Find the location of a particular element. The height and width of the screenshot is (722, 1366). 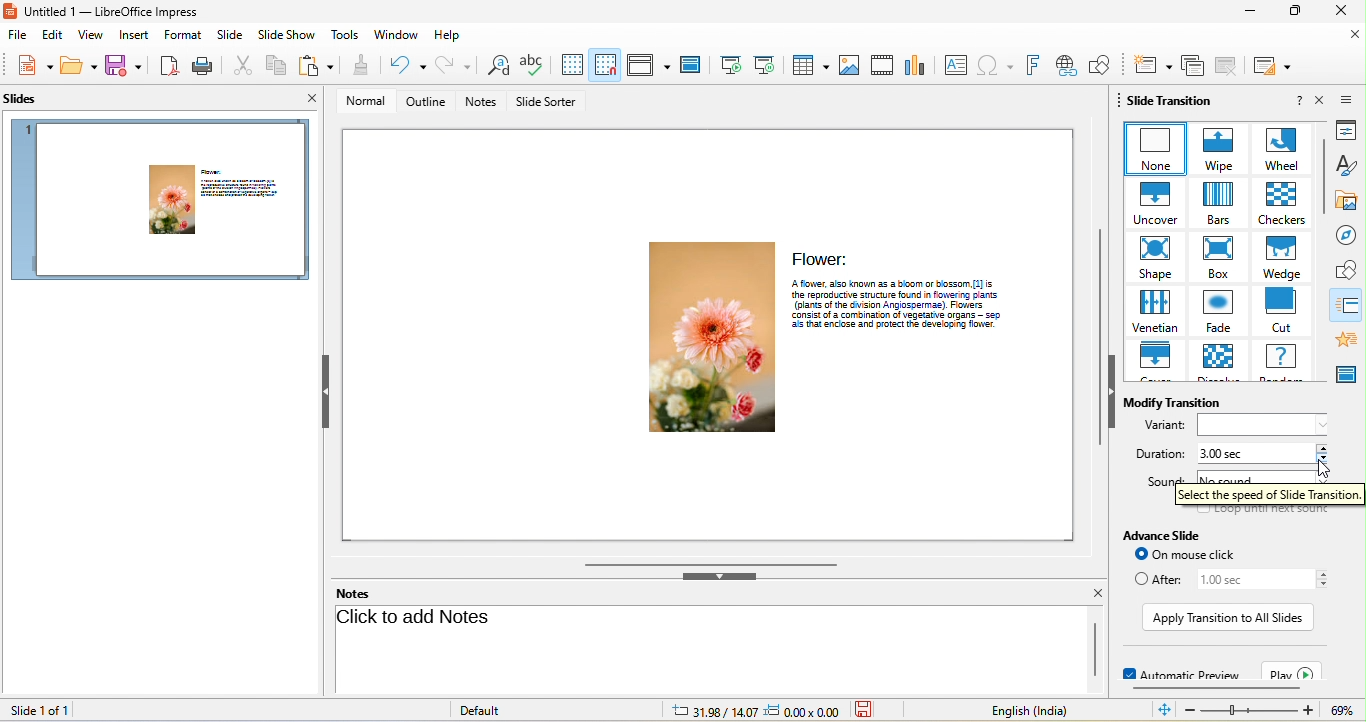

none is located at coordinates (1153, 148).